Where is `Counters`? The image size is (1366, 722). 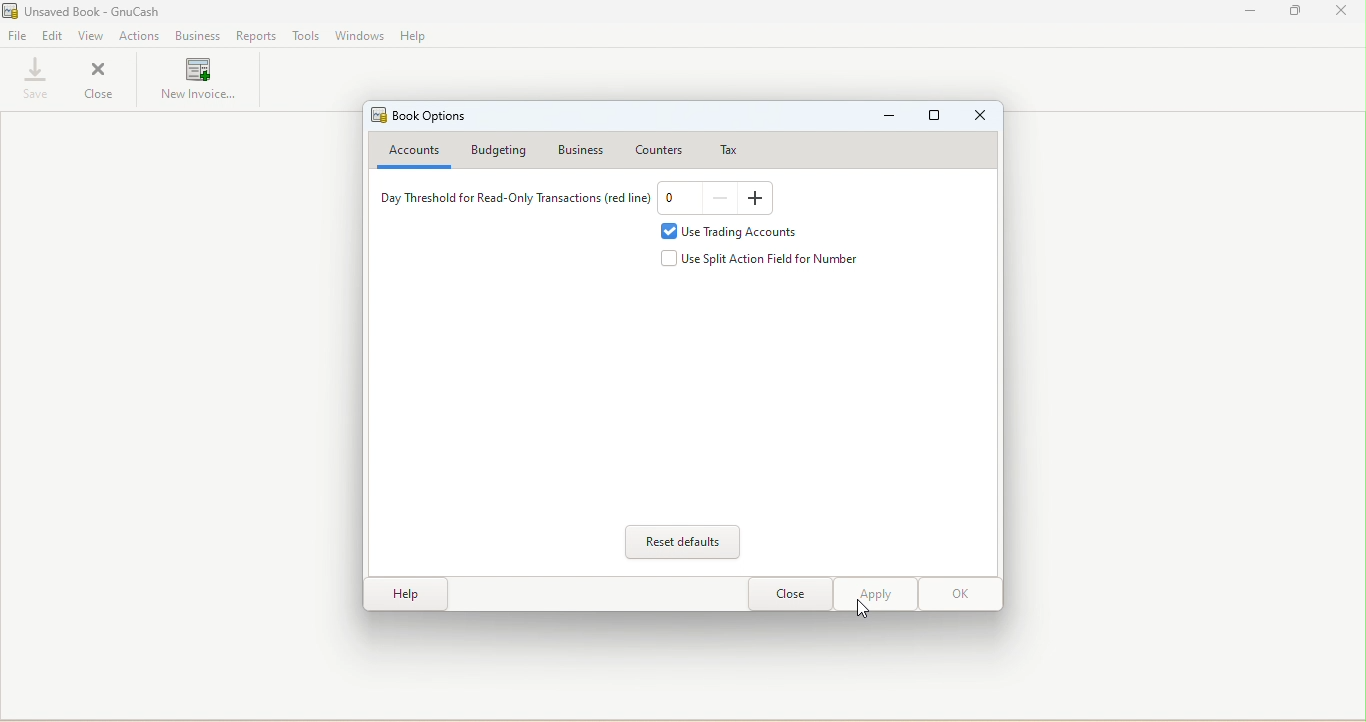 Counters is located at coordinates (658, 147).